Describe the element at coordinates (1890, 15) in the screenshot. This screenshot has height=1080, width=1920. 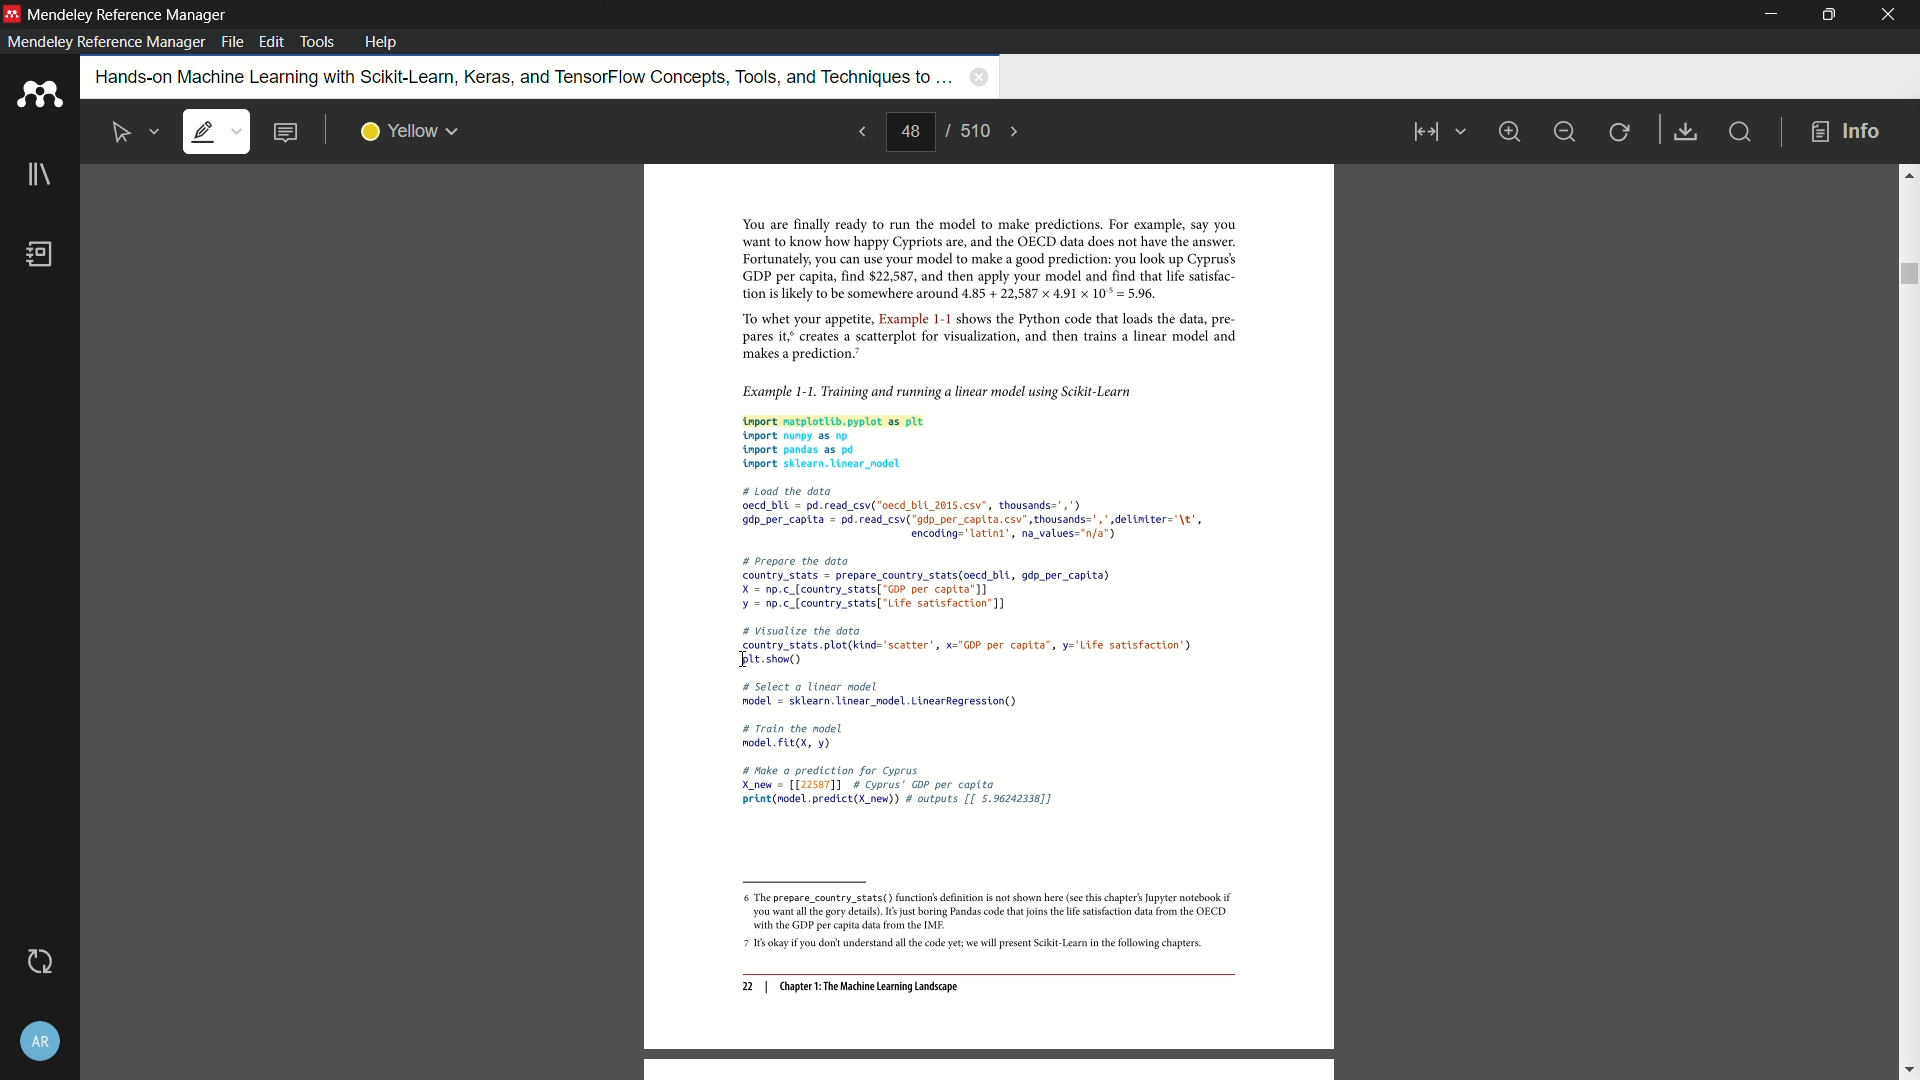
I see `close` at that location.